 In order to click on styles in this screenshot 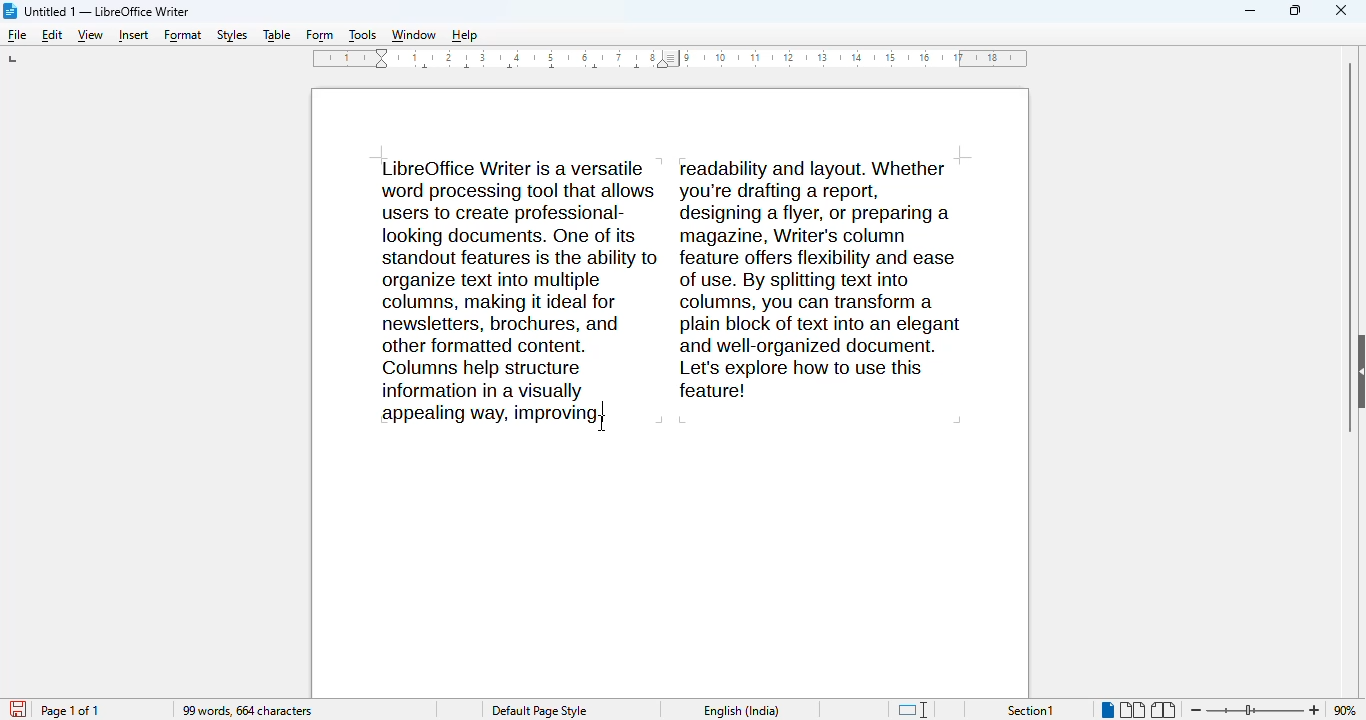, I will do `click(233, 36)`.